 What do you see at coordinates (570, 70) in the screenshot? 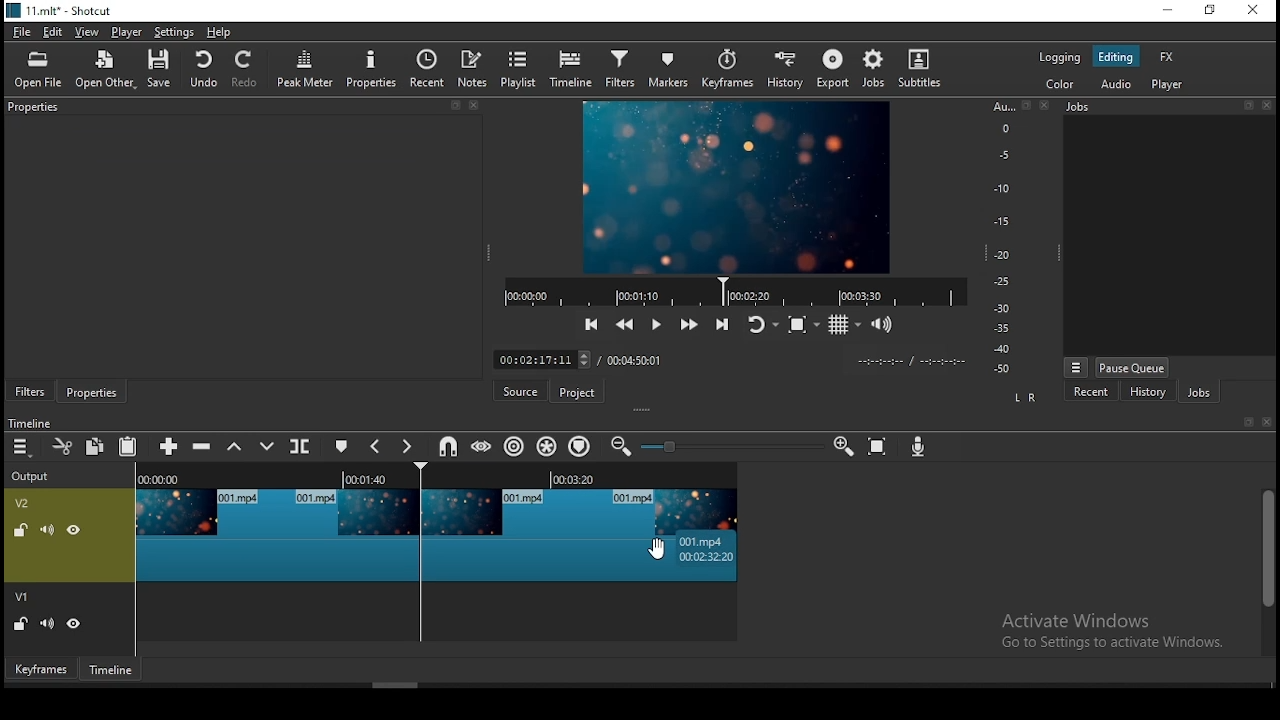
I see `timeline` at bounding box center [570, 70].